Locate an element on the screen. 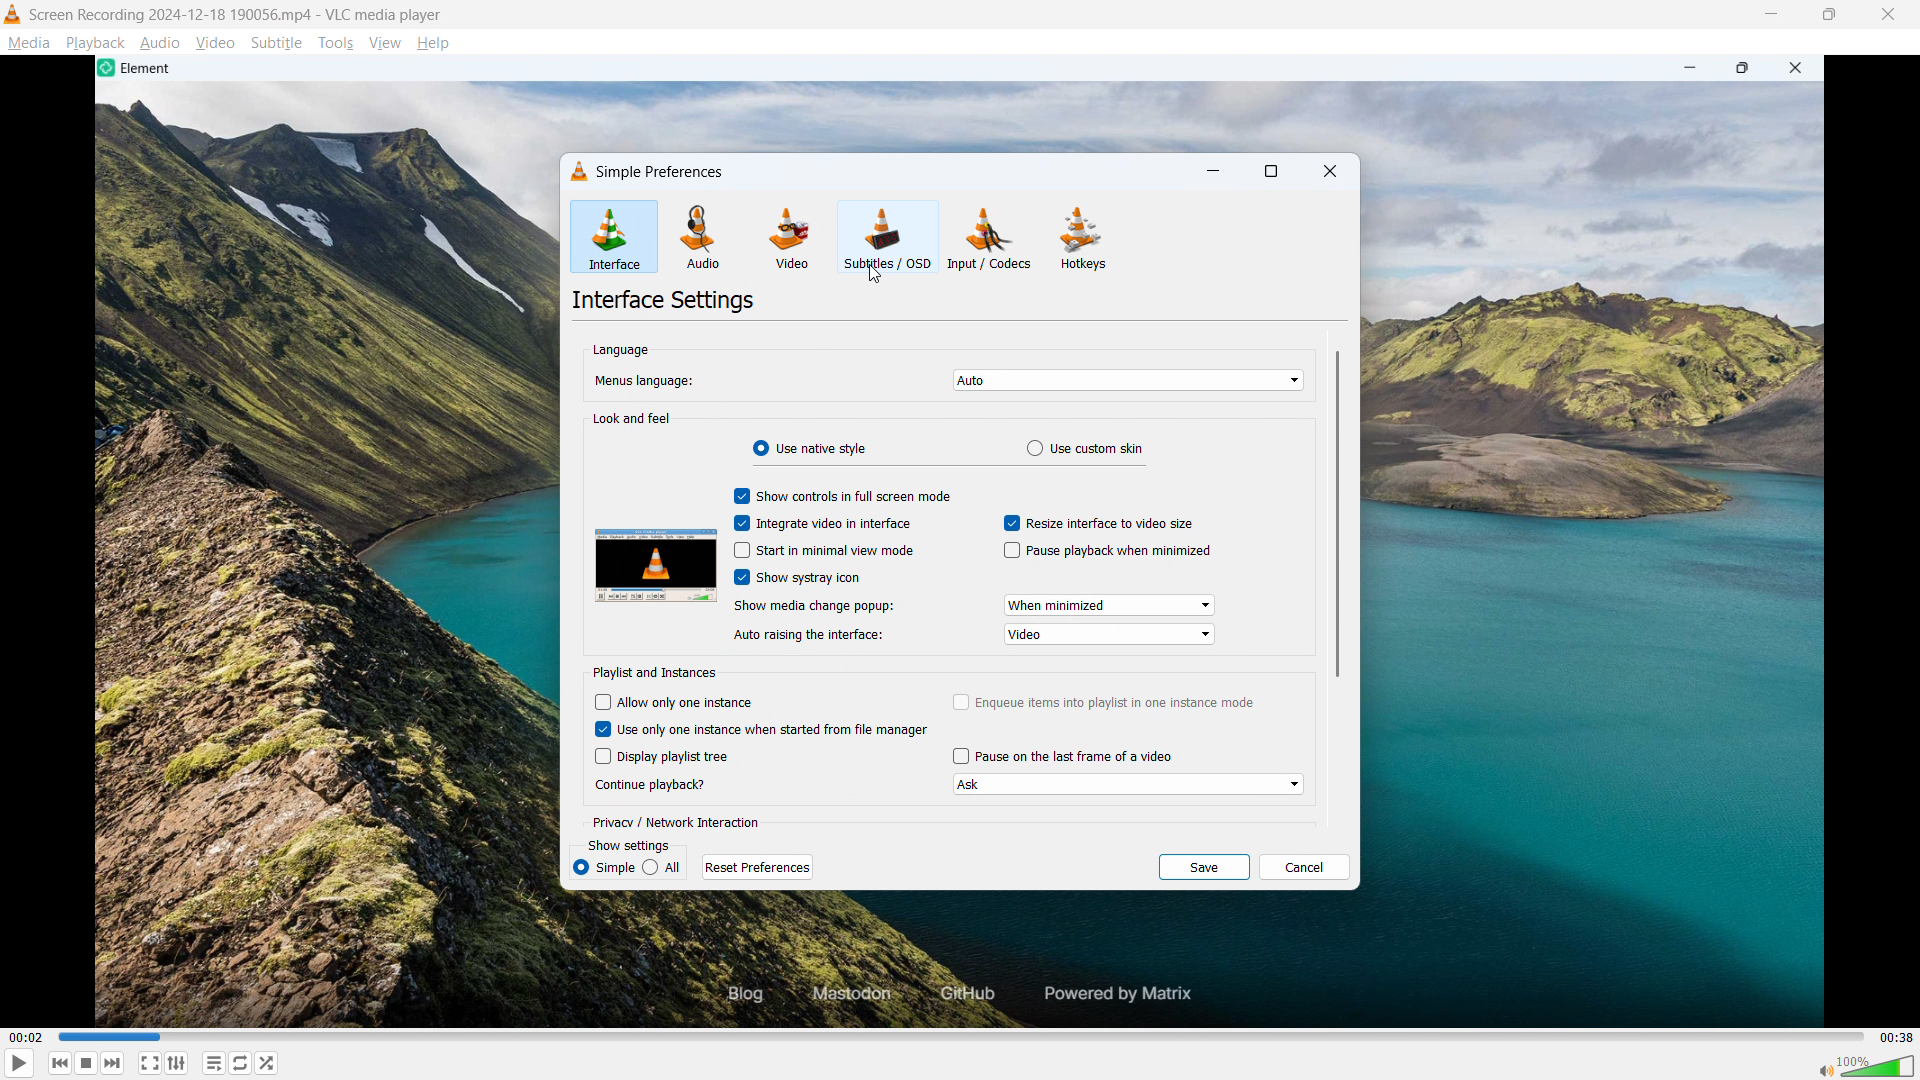 This screenshot has height=1080, width=1920. cancel is located at coordinates (1305, 867).